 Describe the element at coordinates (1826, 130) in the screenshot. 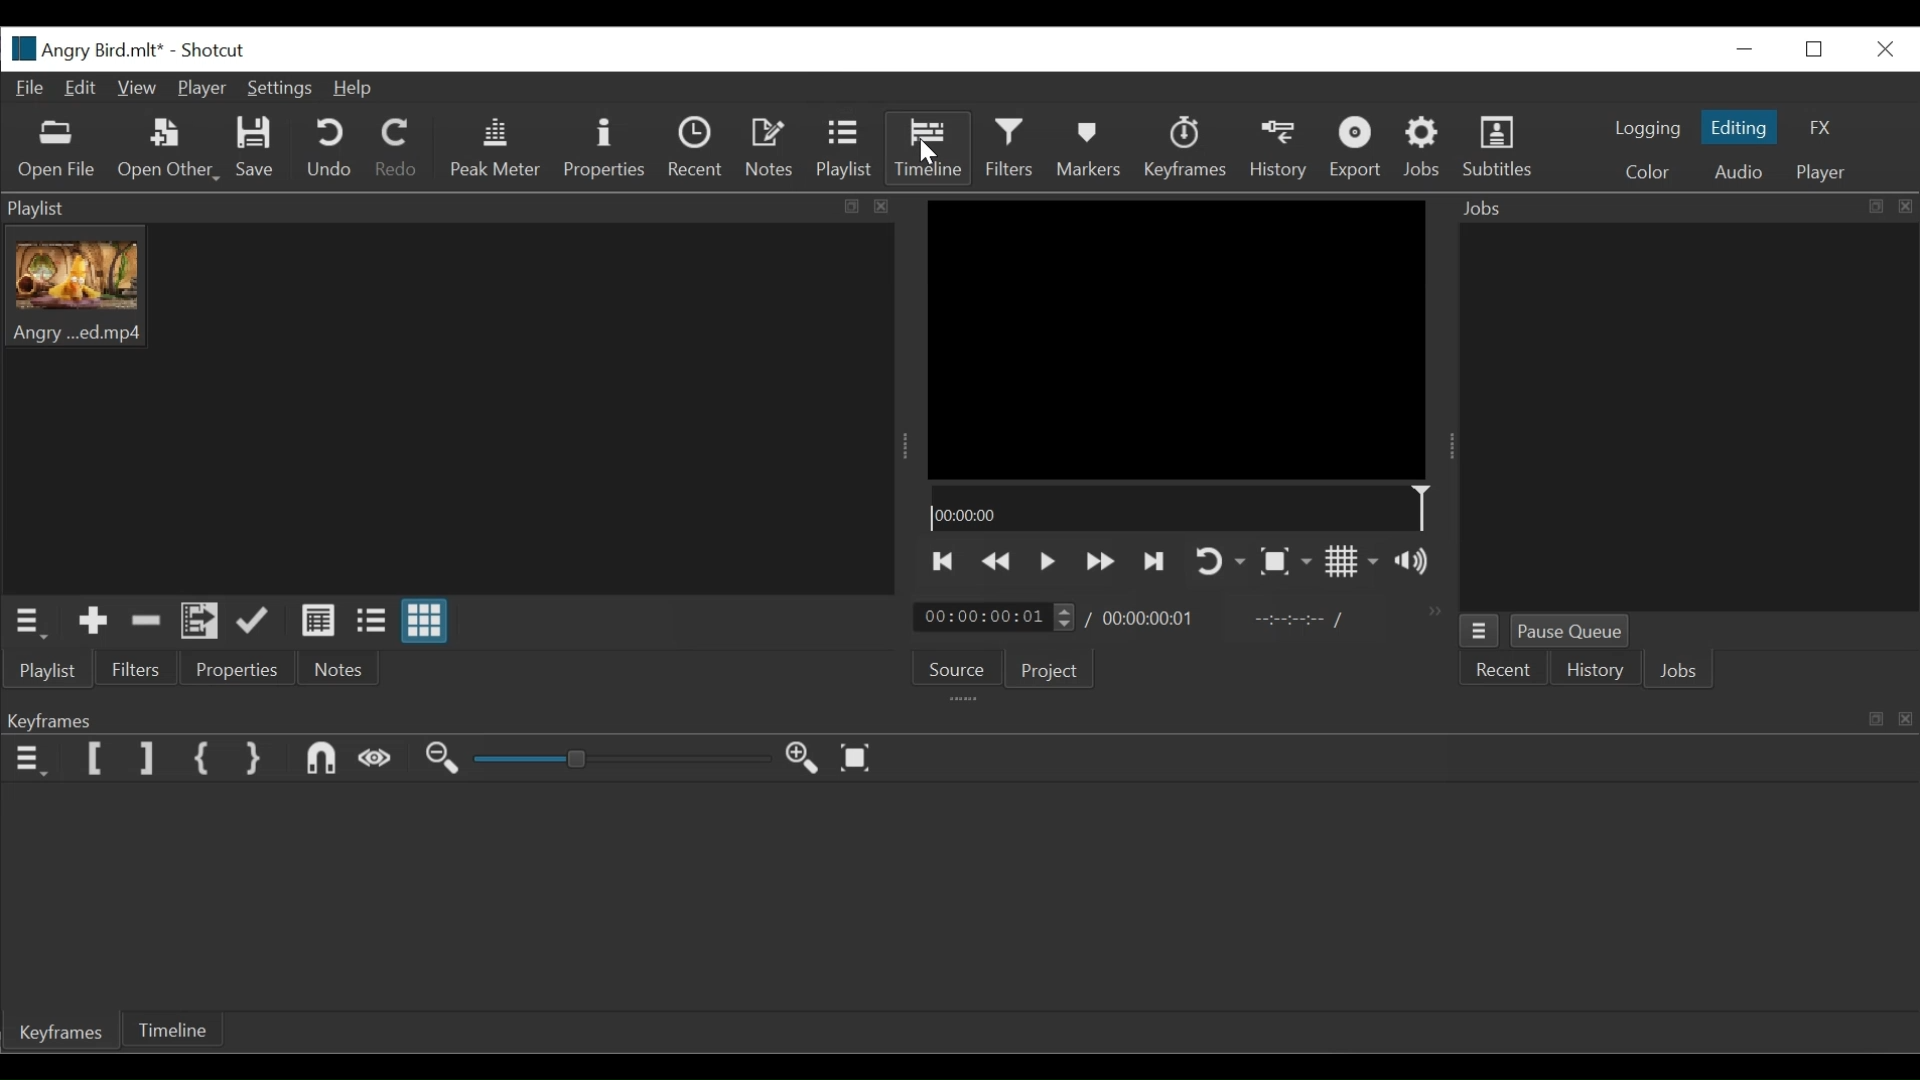

I see `FX` at that location.